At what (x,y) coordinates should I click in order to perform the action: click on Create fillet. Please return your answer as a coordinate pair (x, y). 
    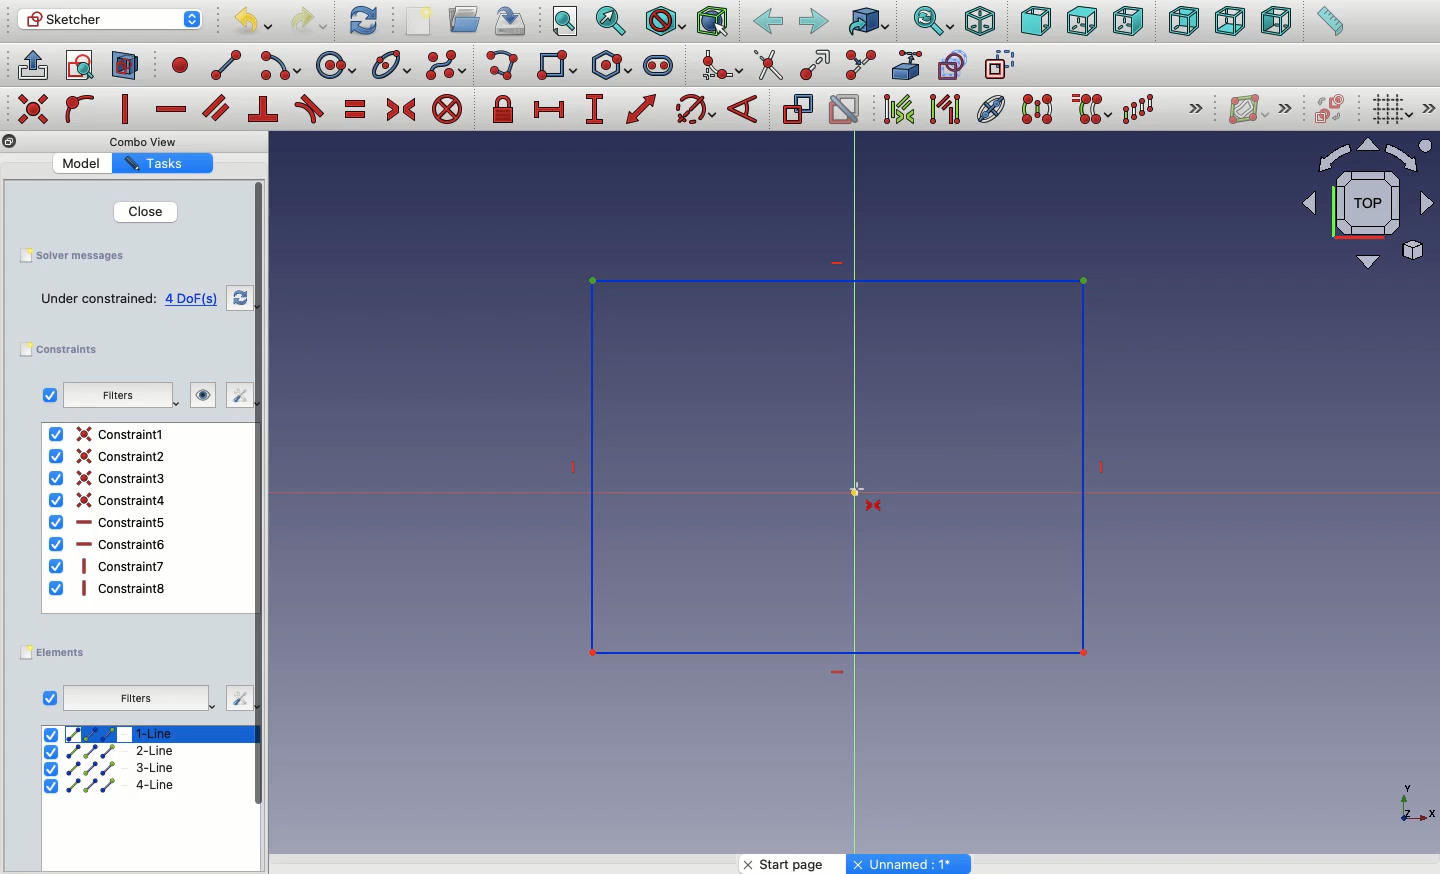
    Looking at the image, I should click on (720, 67).